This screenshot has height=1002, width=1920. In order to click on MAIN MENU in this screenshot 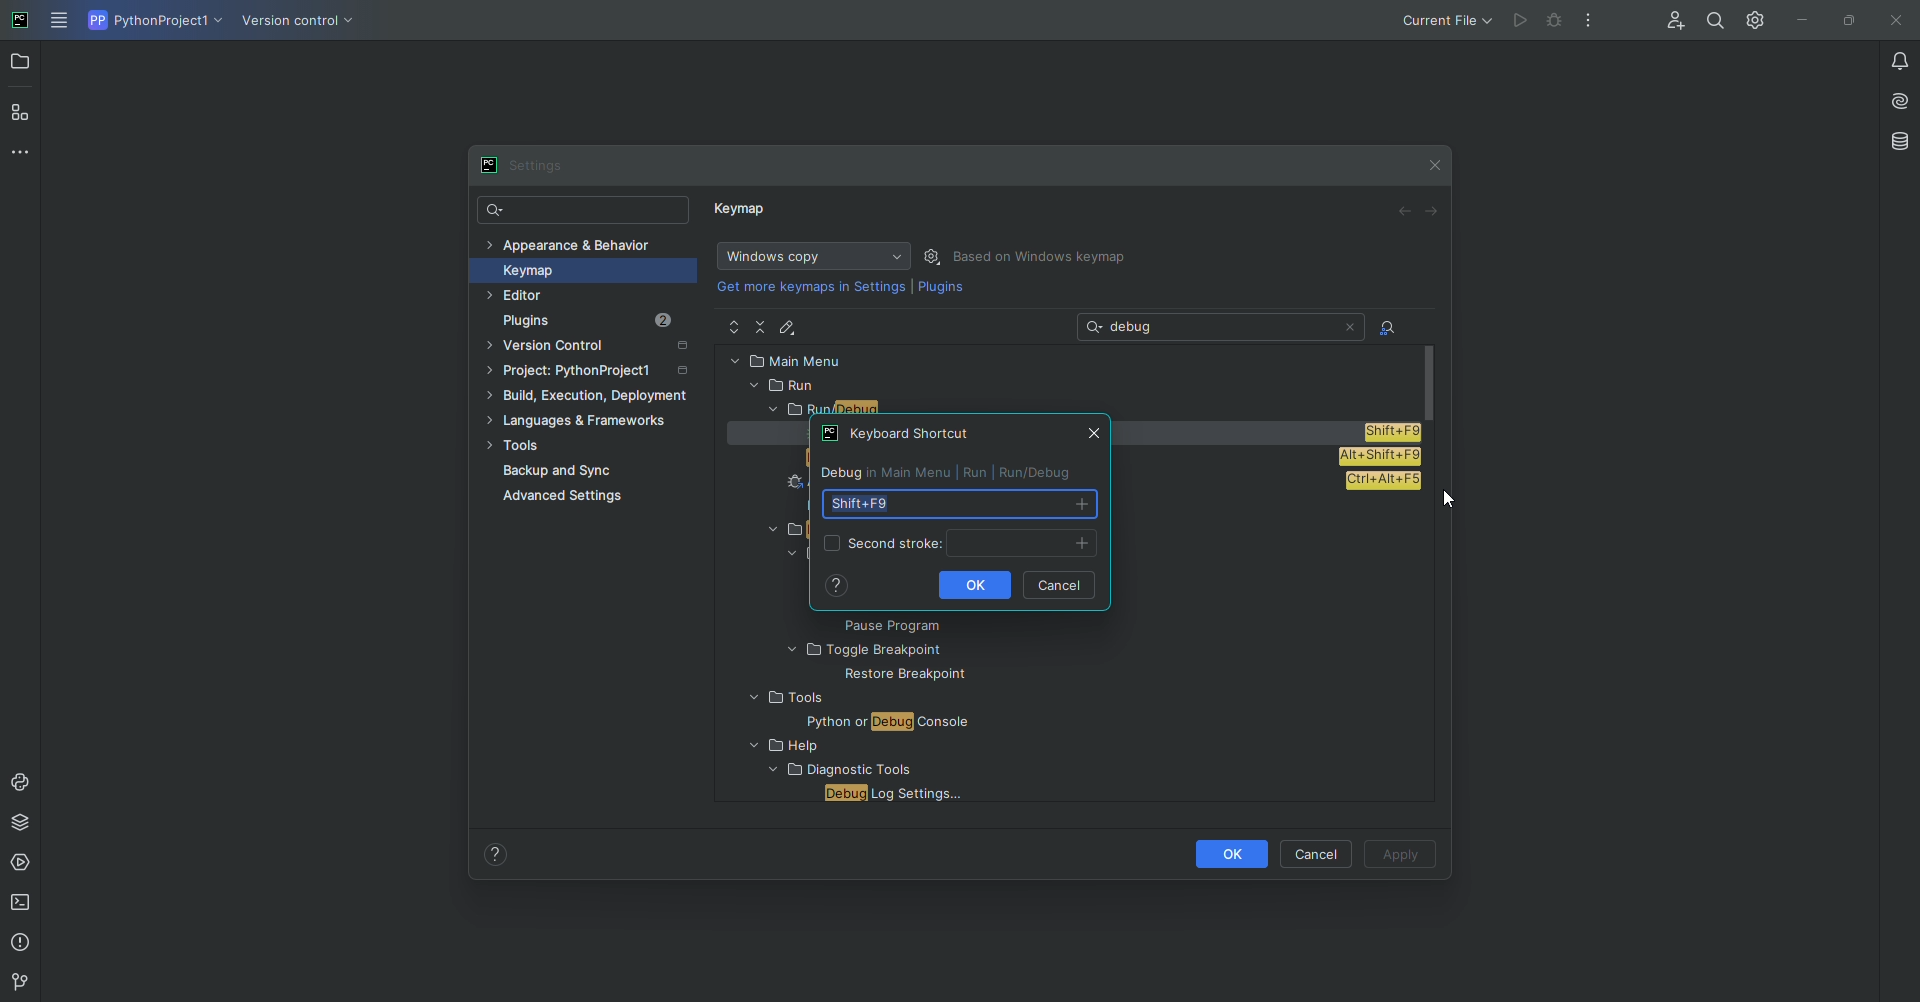, I will do `click(1071, 360)`.